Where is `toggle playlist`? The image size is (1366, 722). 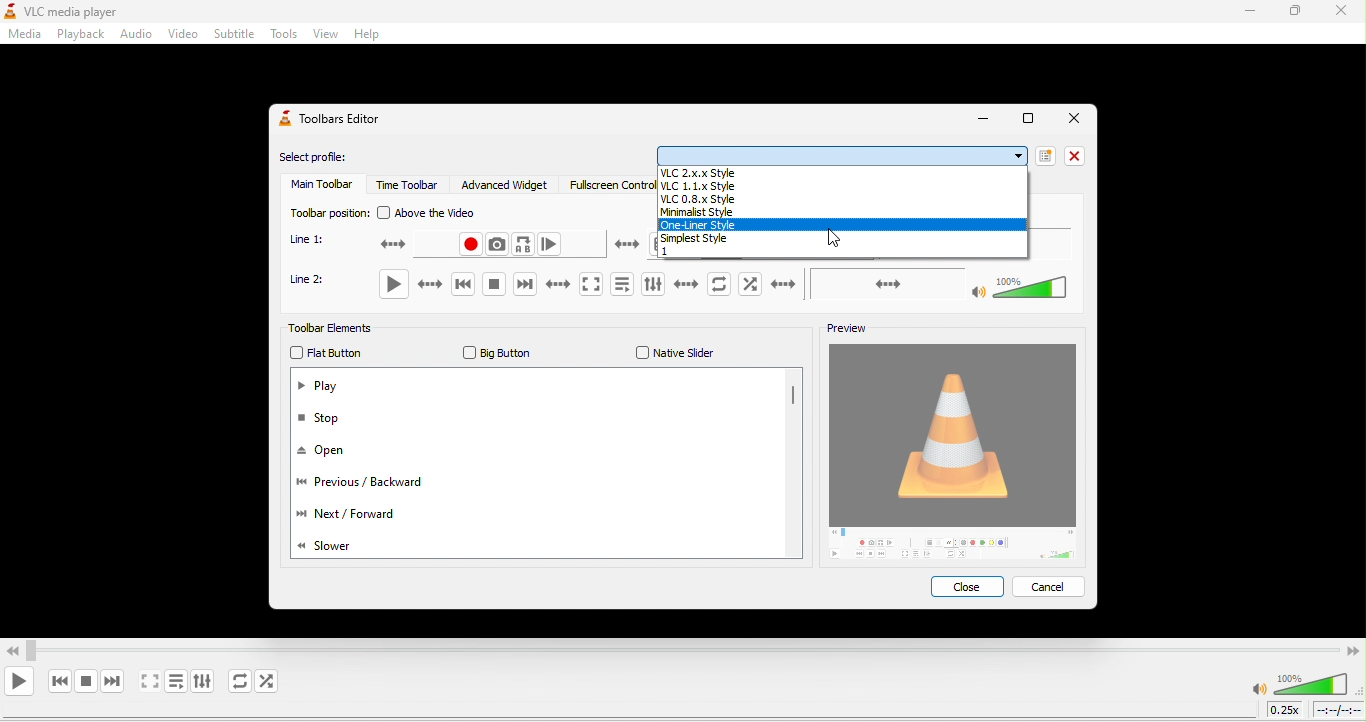
toggle playlist is located at coordinates (623, 283).